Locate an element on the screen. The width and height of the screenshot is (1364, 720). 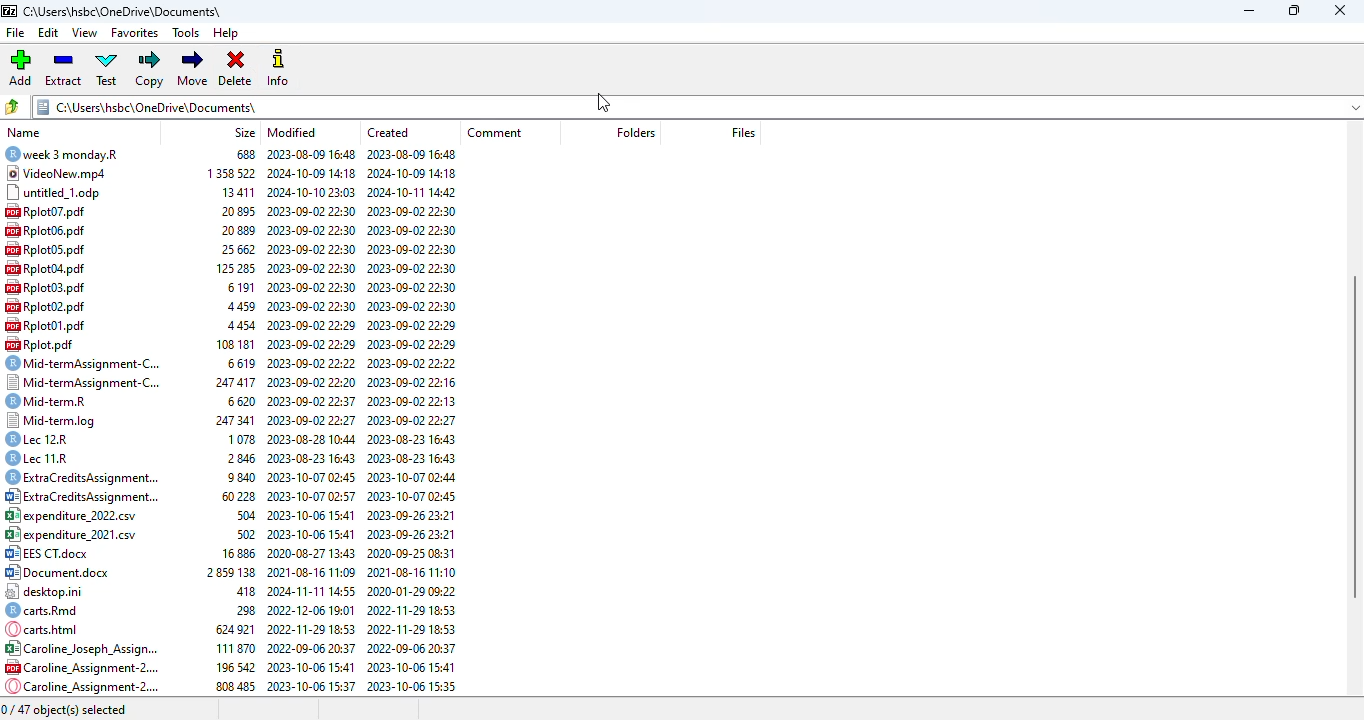
2023-09-02 22:30 is located at coordinates (313, 286).